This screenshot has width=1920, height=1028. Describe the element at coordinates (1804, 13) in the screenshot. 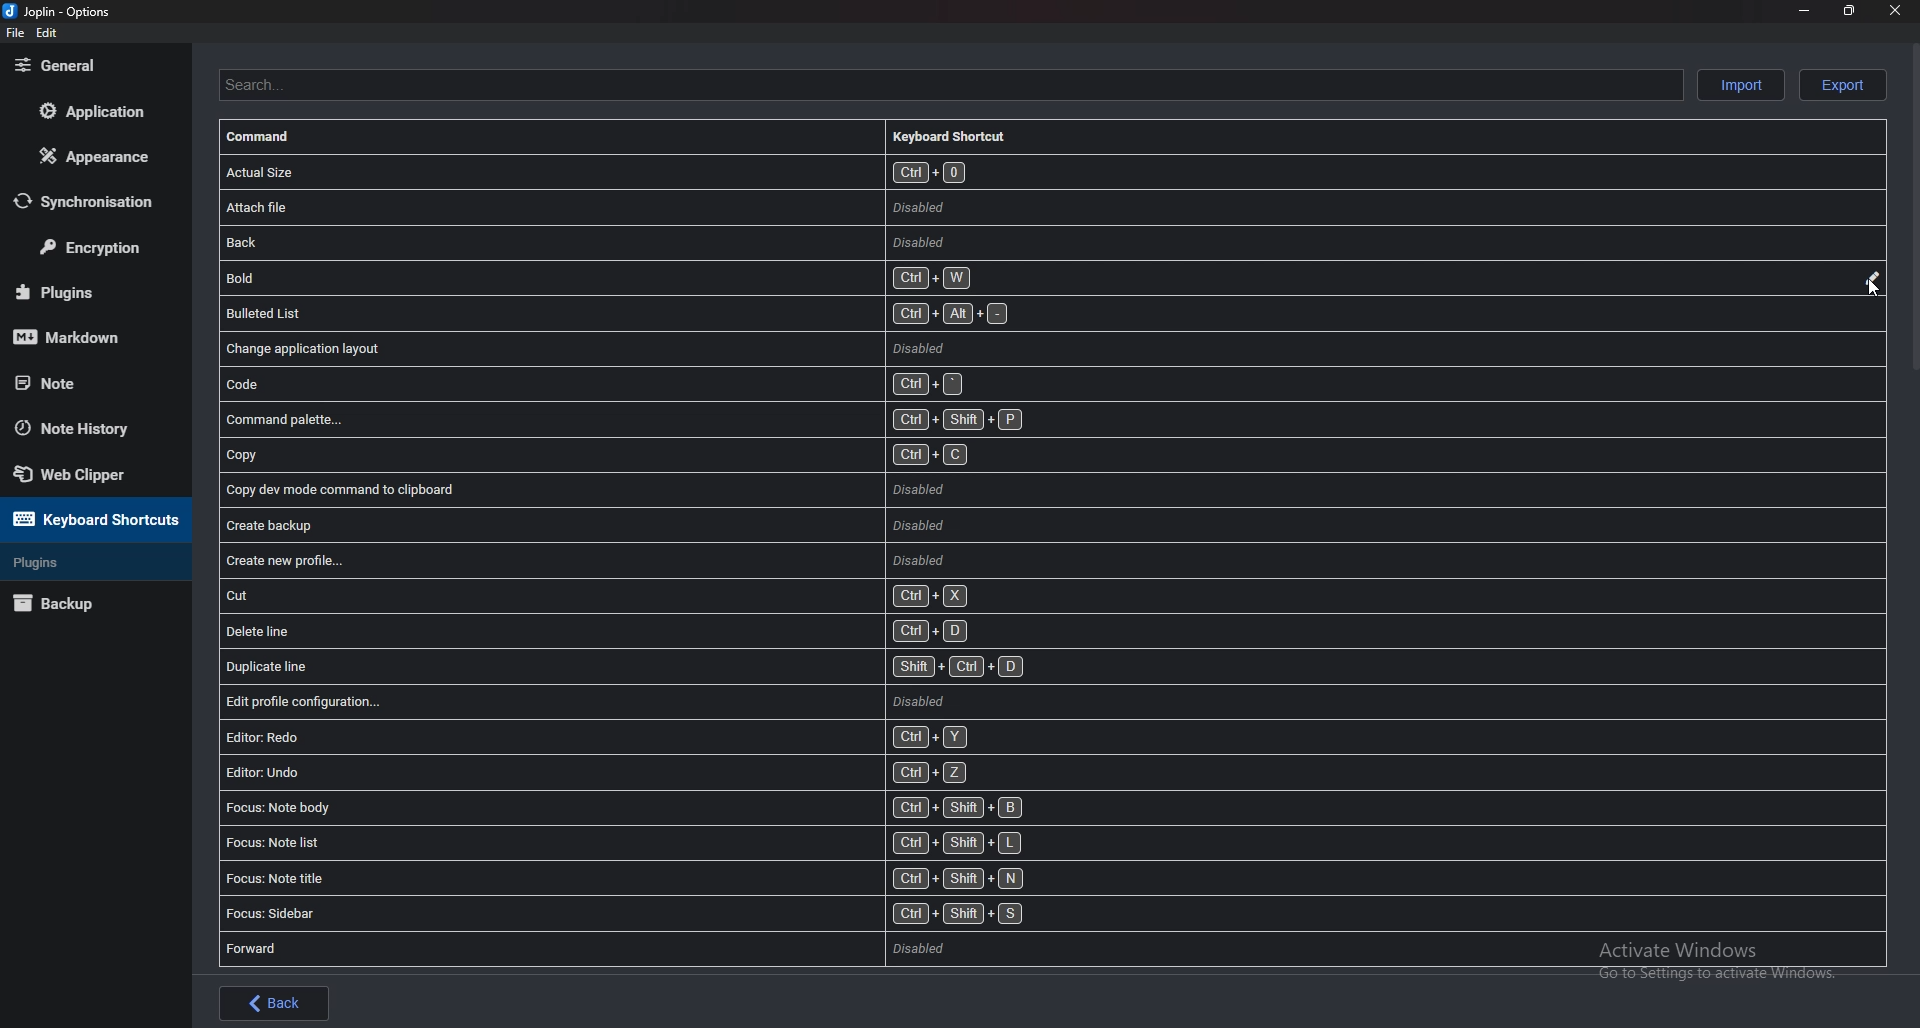

I see `Minimize` at that location.